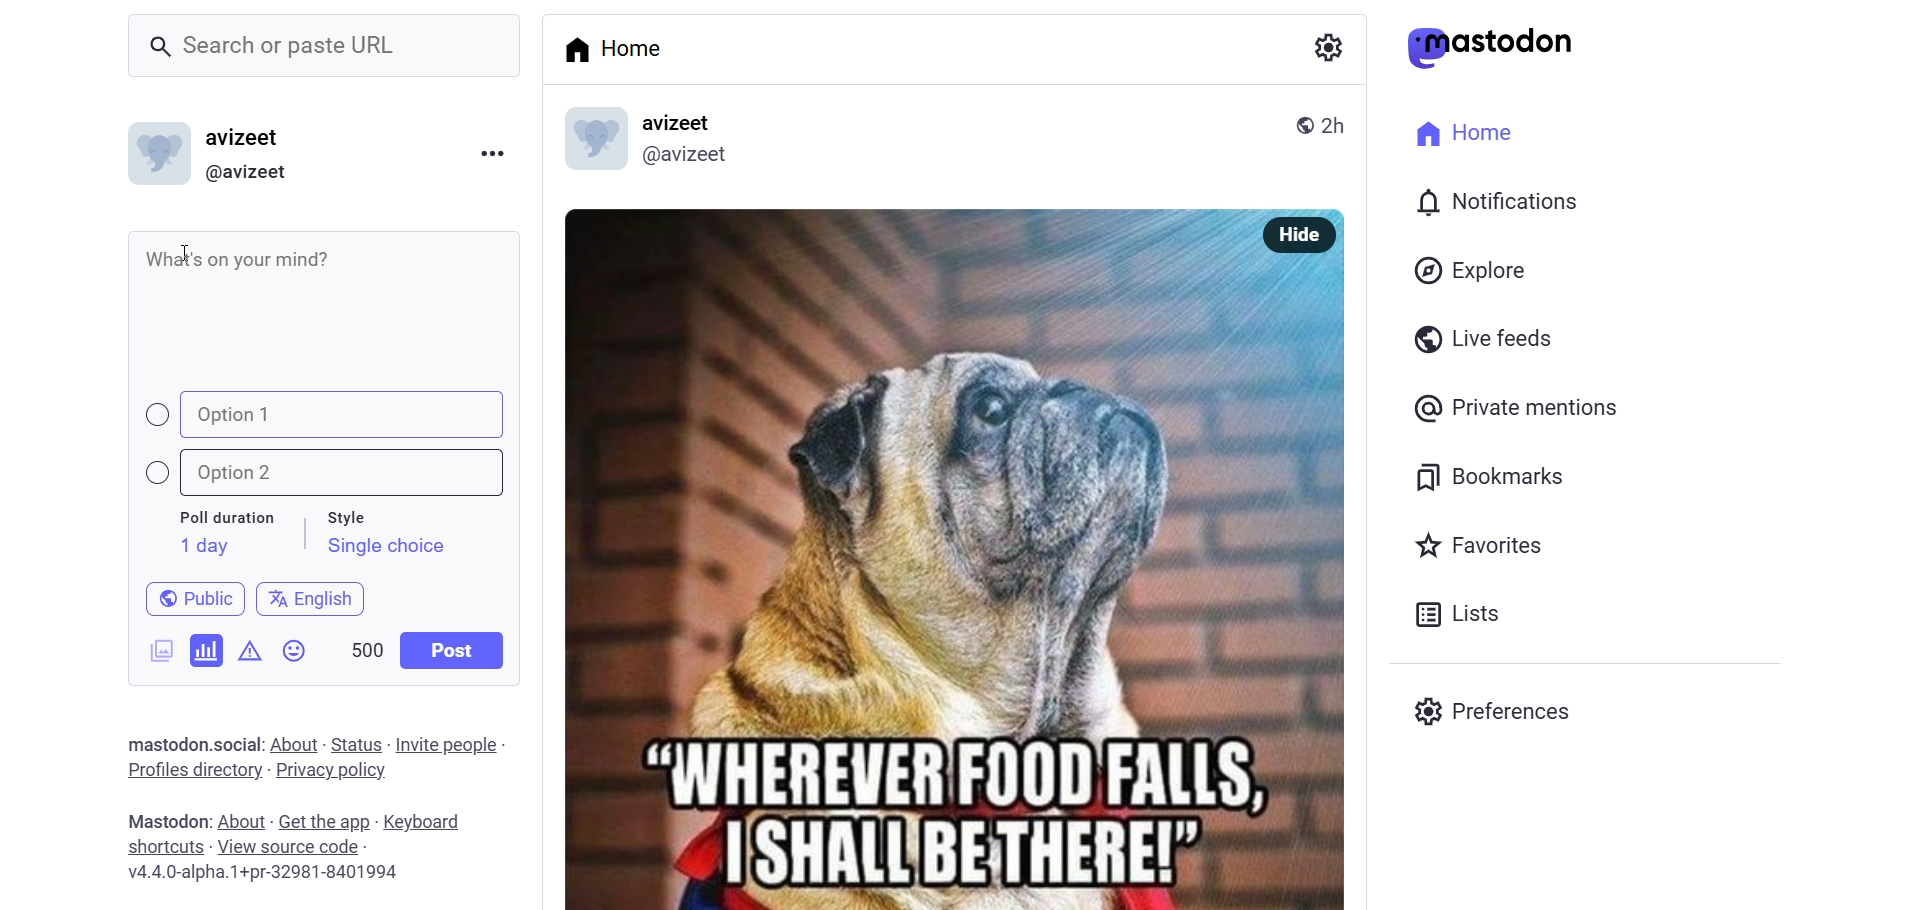 The height and width of the screenshot is (910, 1908). What do you see at coordinates (1518, 407) in the screenshot?
I see `private mention` at bounding box center [1518, 407].